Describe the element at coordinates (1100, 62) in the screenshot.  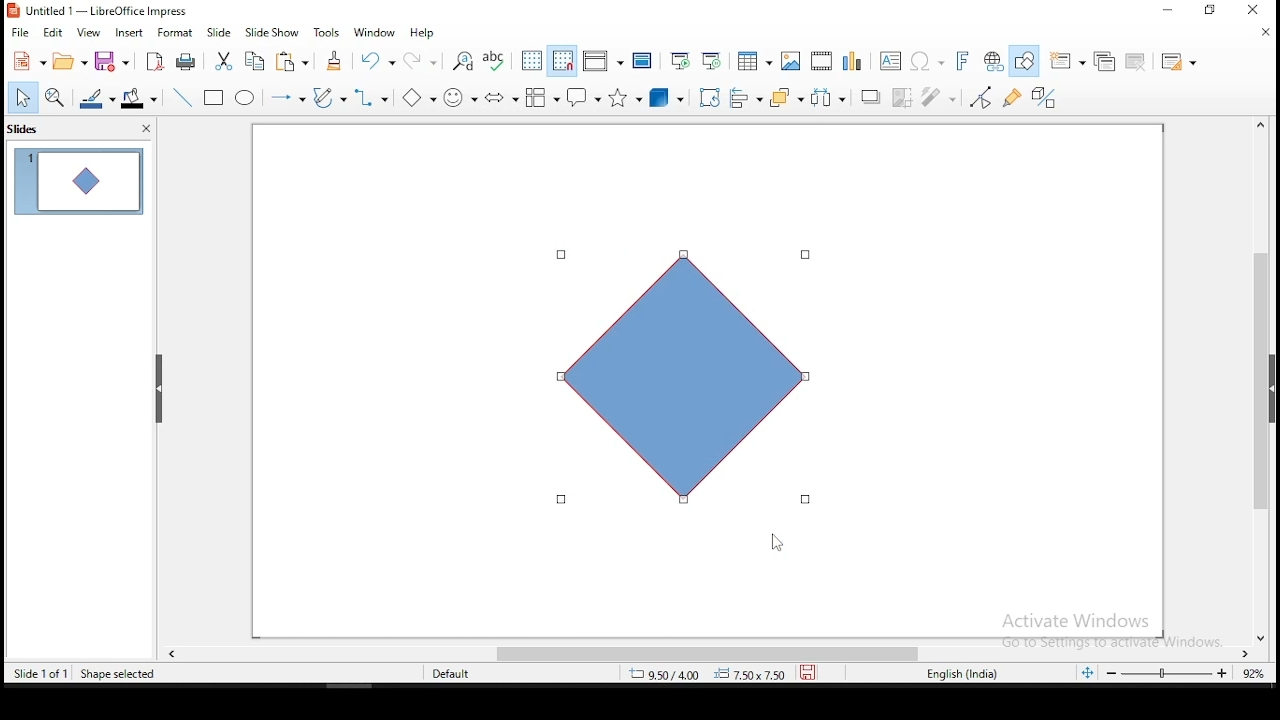
I see `duplicate slide` at that location.